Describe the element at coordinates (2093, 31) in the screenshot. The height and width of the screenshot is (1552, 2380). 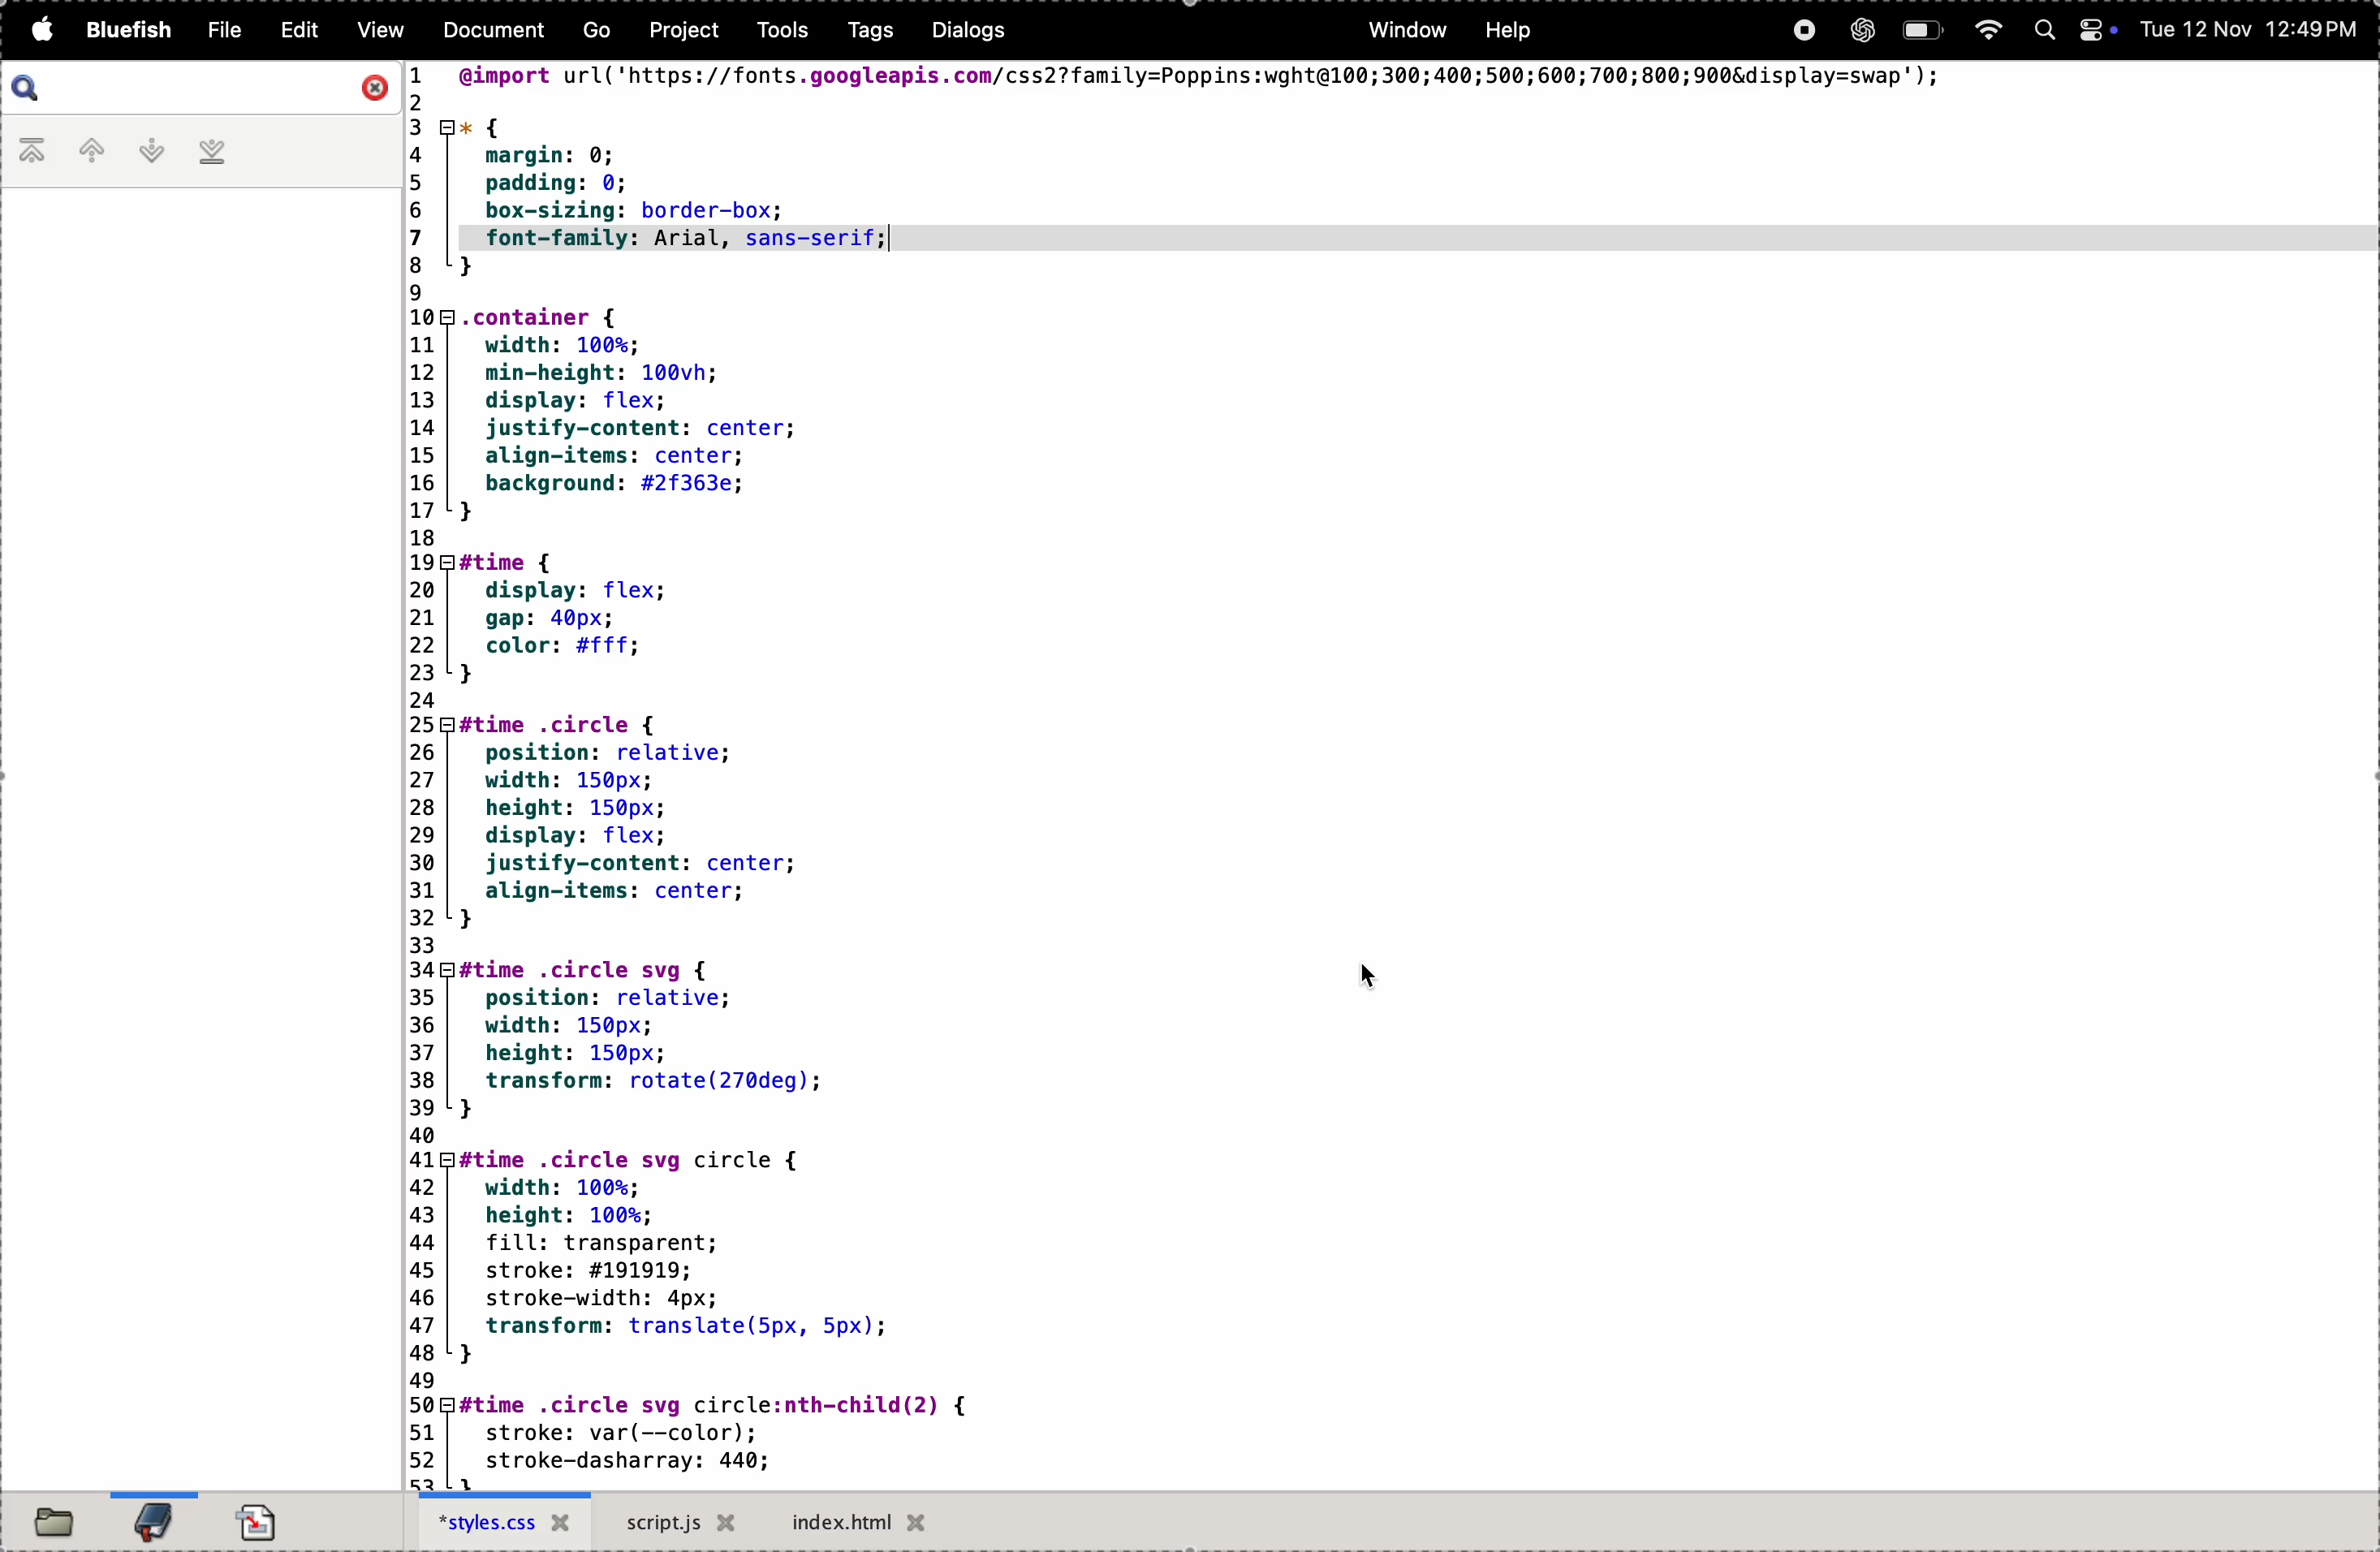
I see `Control centre` at that location.